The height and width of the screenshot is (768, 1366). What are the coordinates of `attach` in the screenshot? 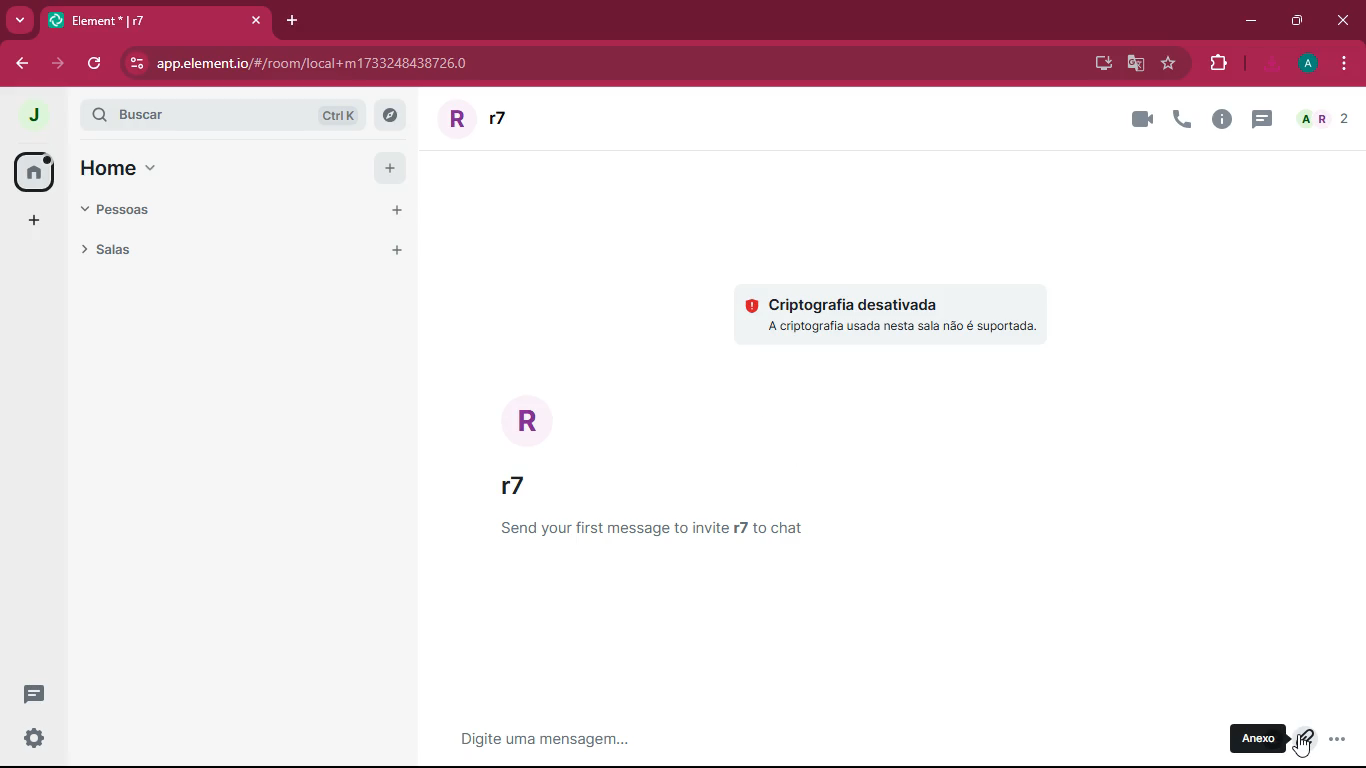 It's located at (1302, 743).